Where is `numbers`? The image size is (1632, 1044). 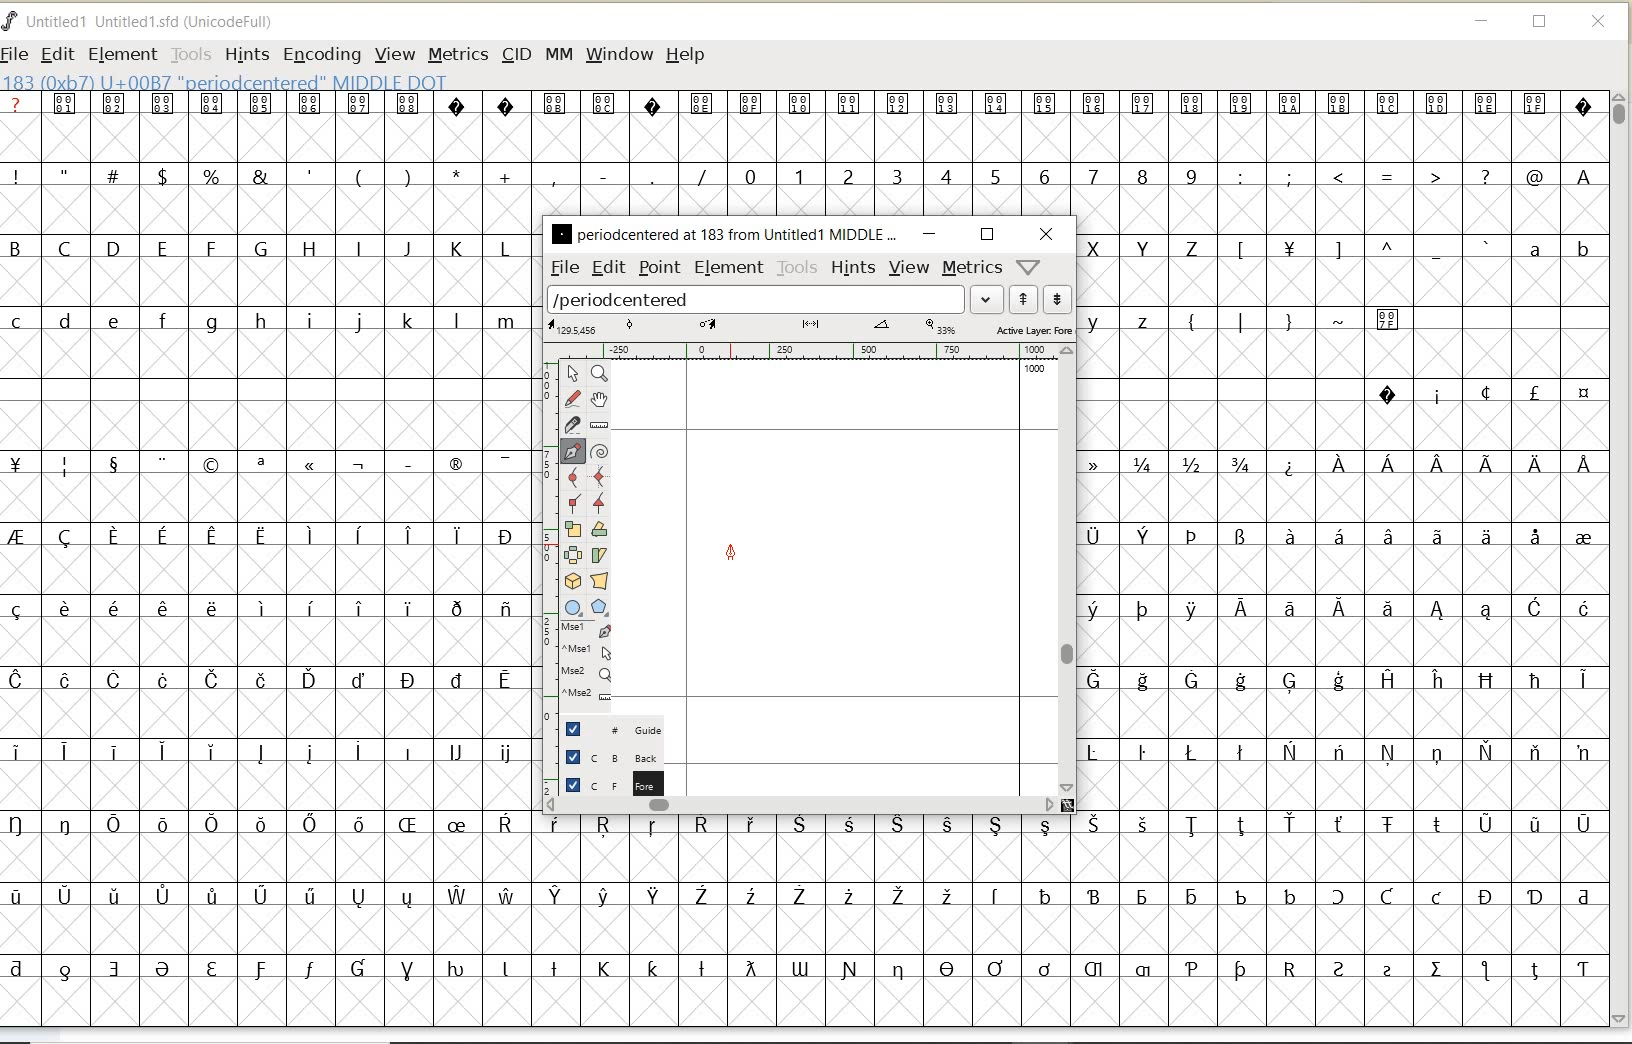
numbers is located at coordinates (966, 175).